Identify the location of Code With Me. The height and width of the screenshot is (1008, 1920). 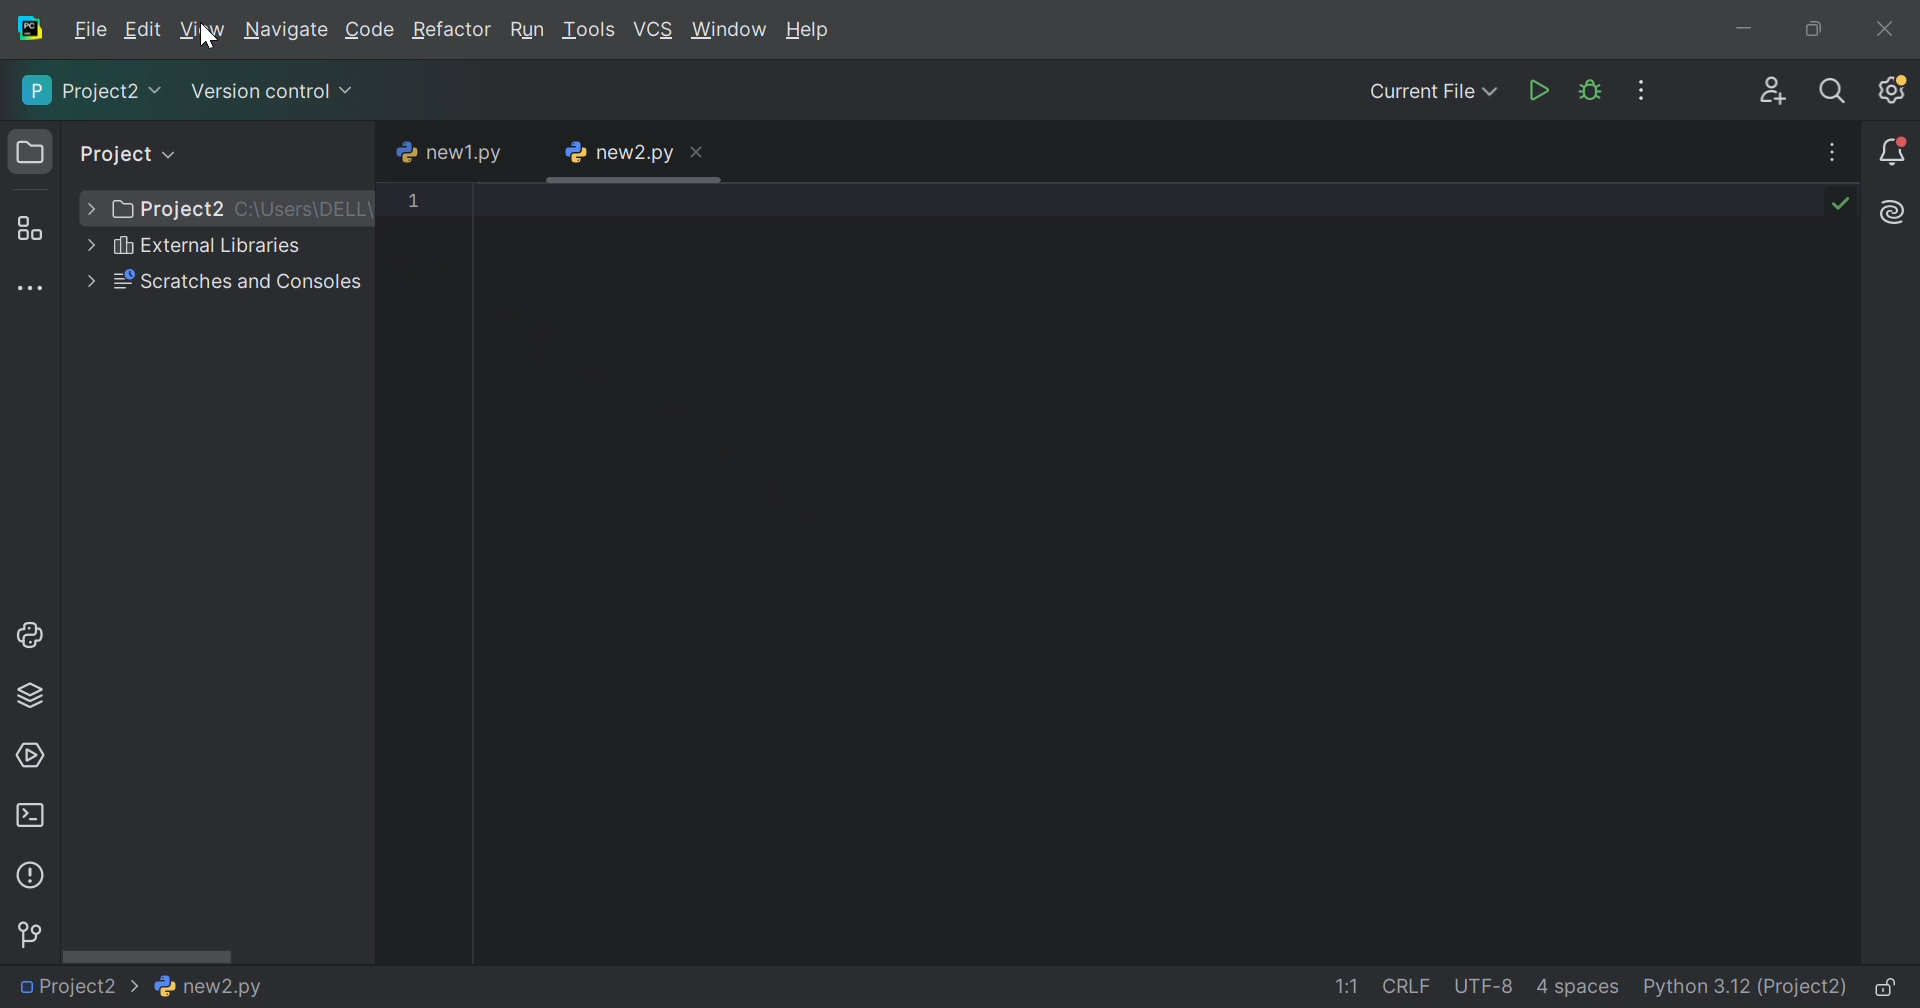
(1773, 90).